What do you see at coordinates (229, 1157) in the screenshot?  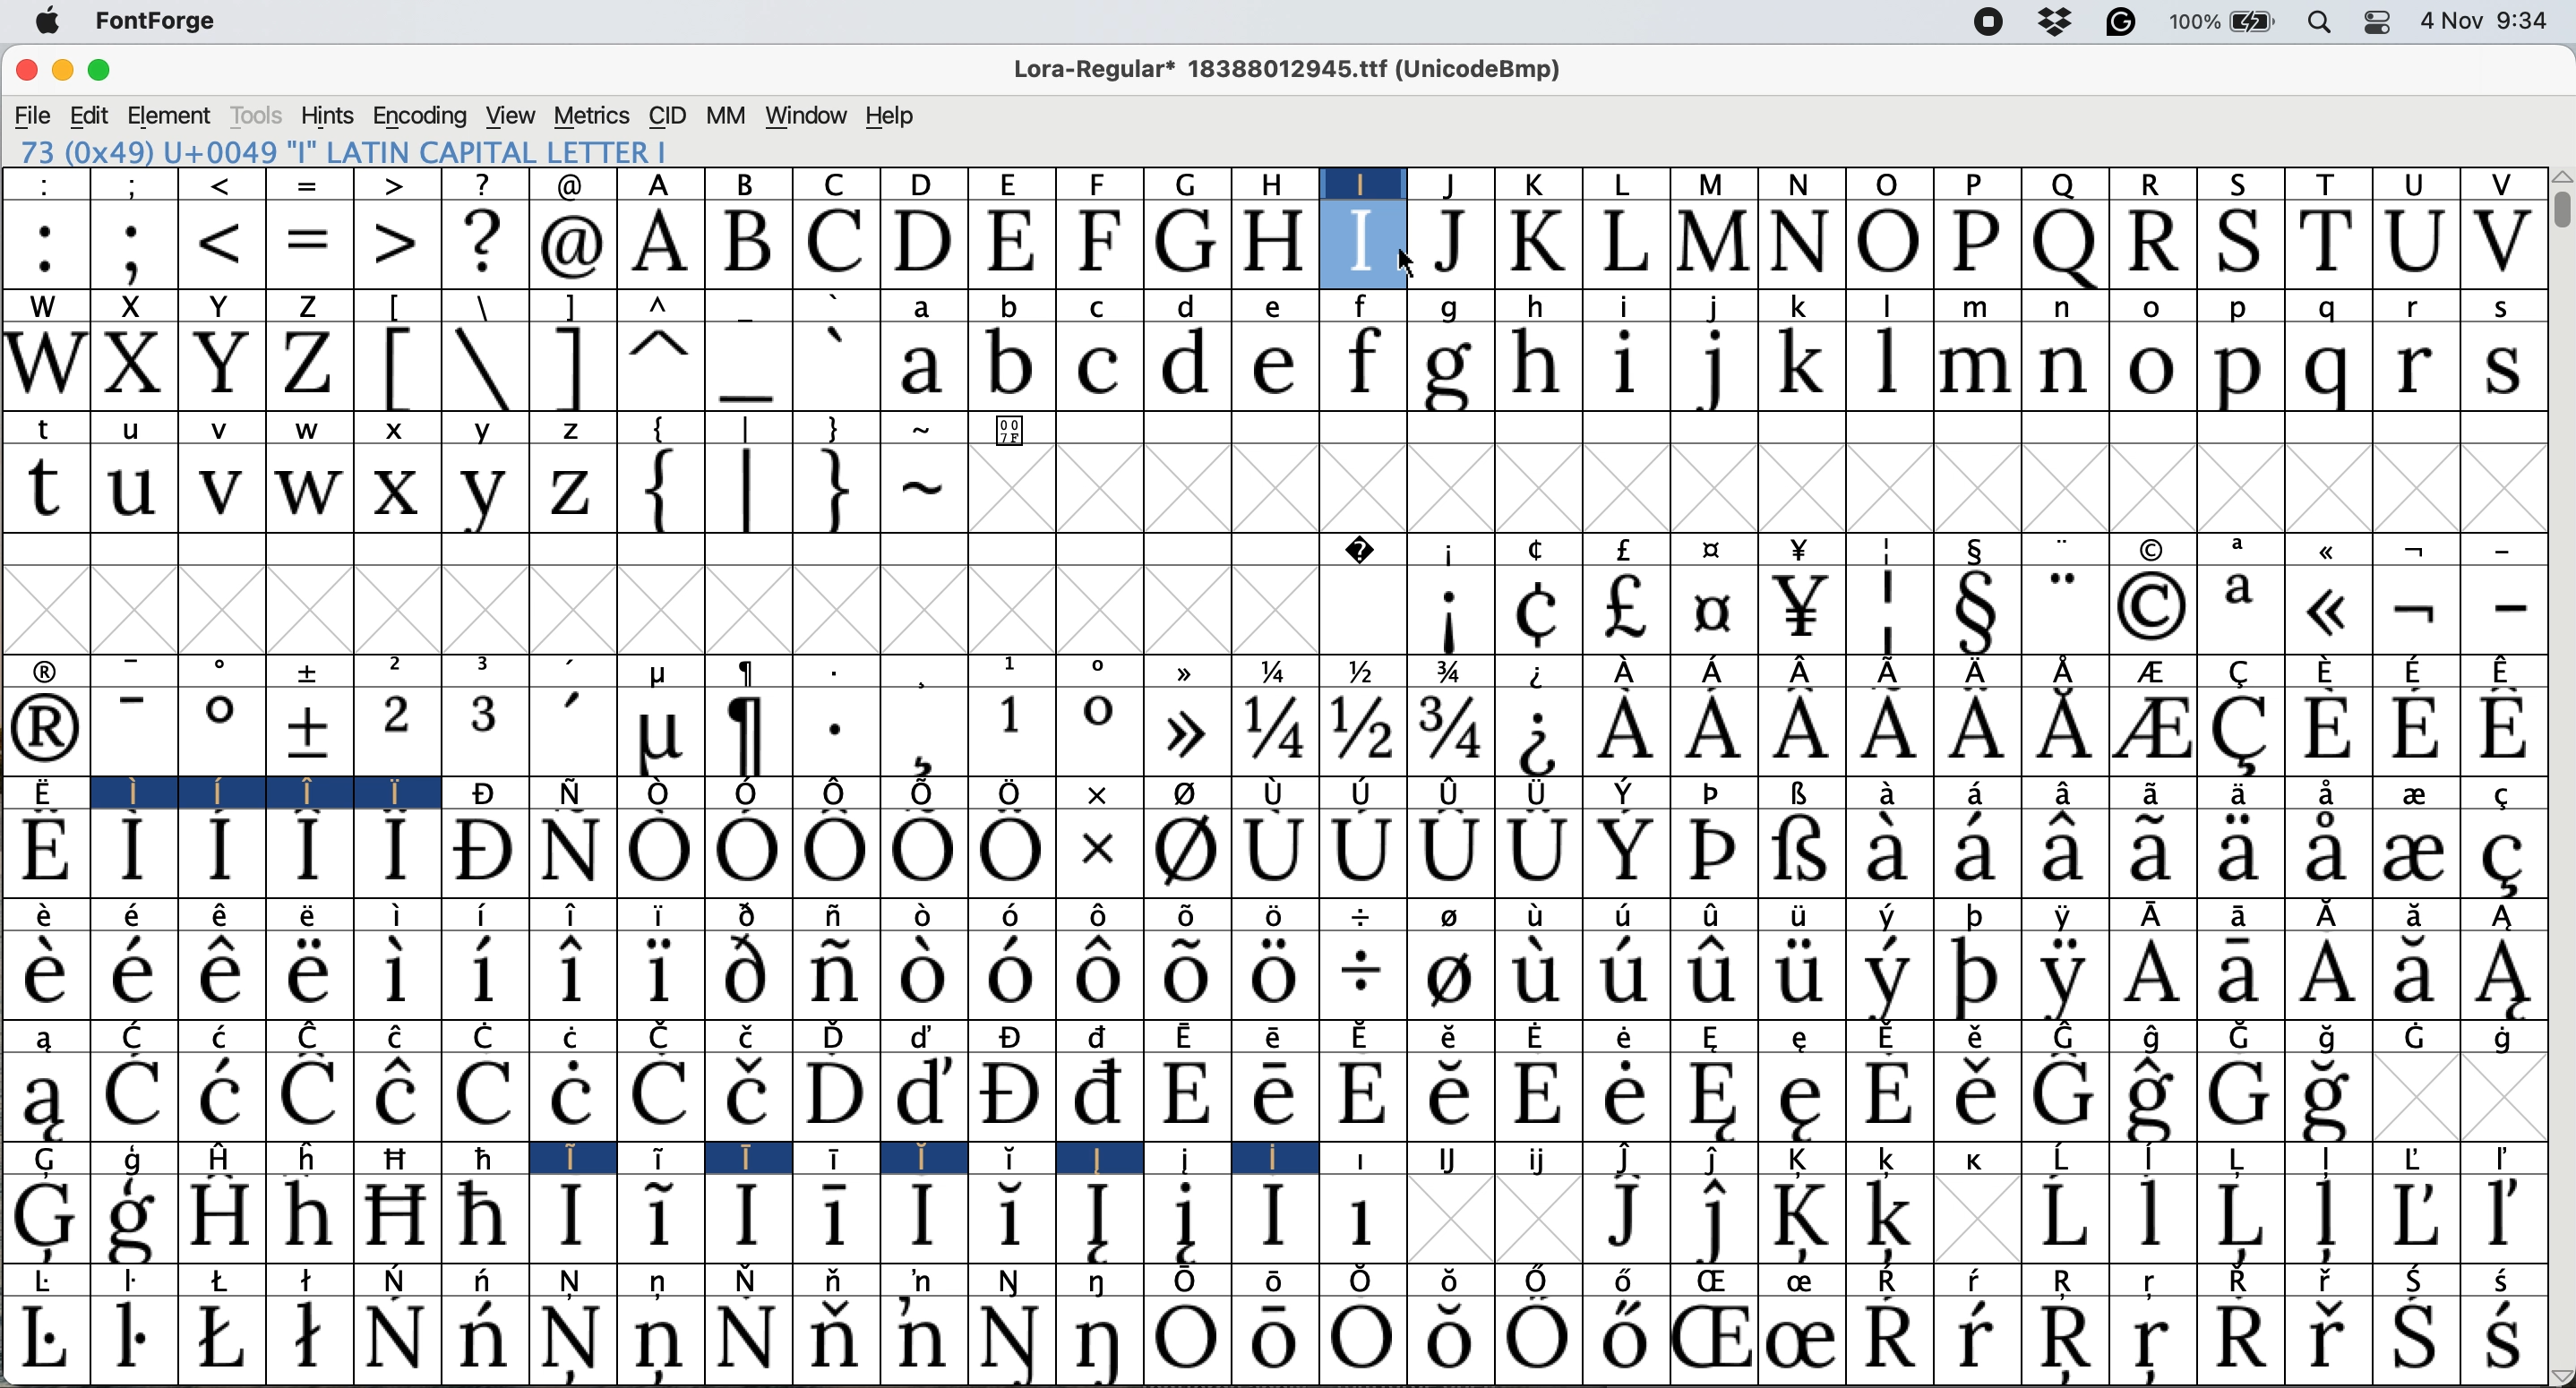 I see `H` at bounding box center [229, 1157].